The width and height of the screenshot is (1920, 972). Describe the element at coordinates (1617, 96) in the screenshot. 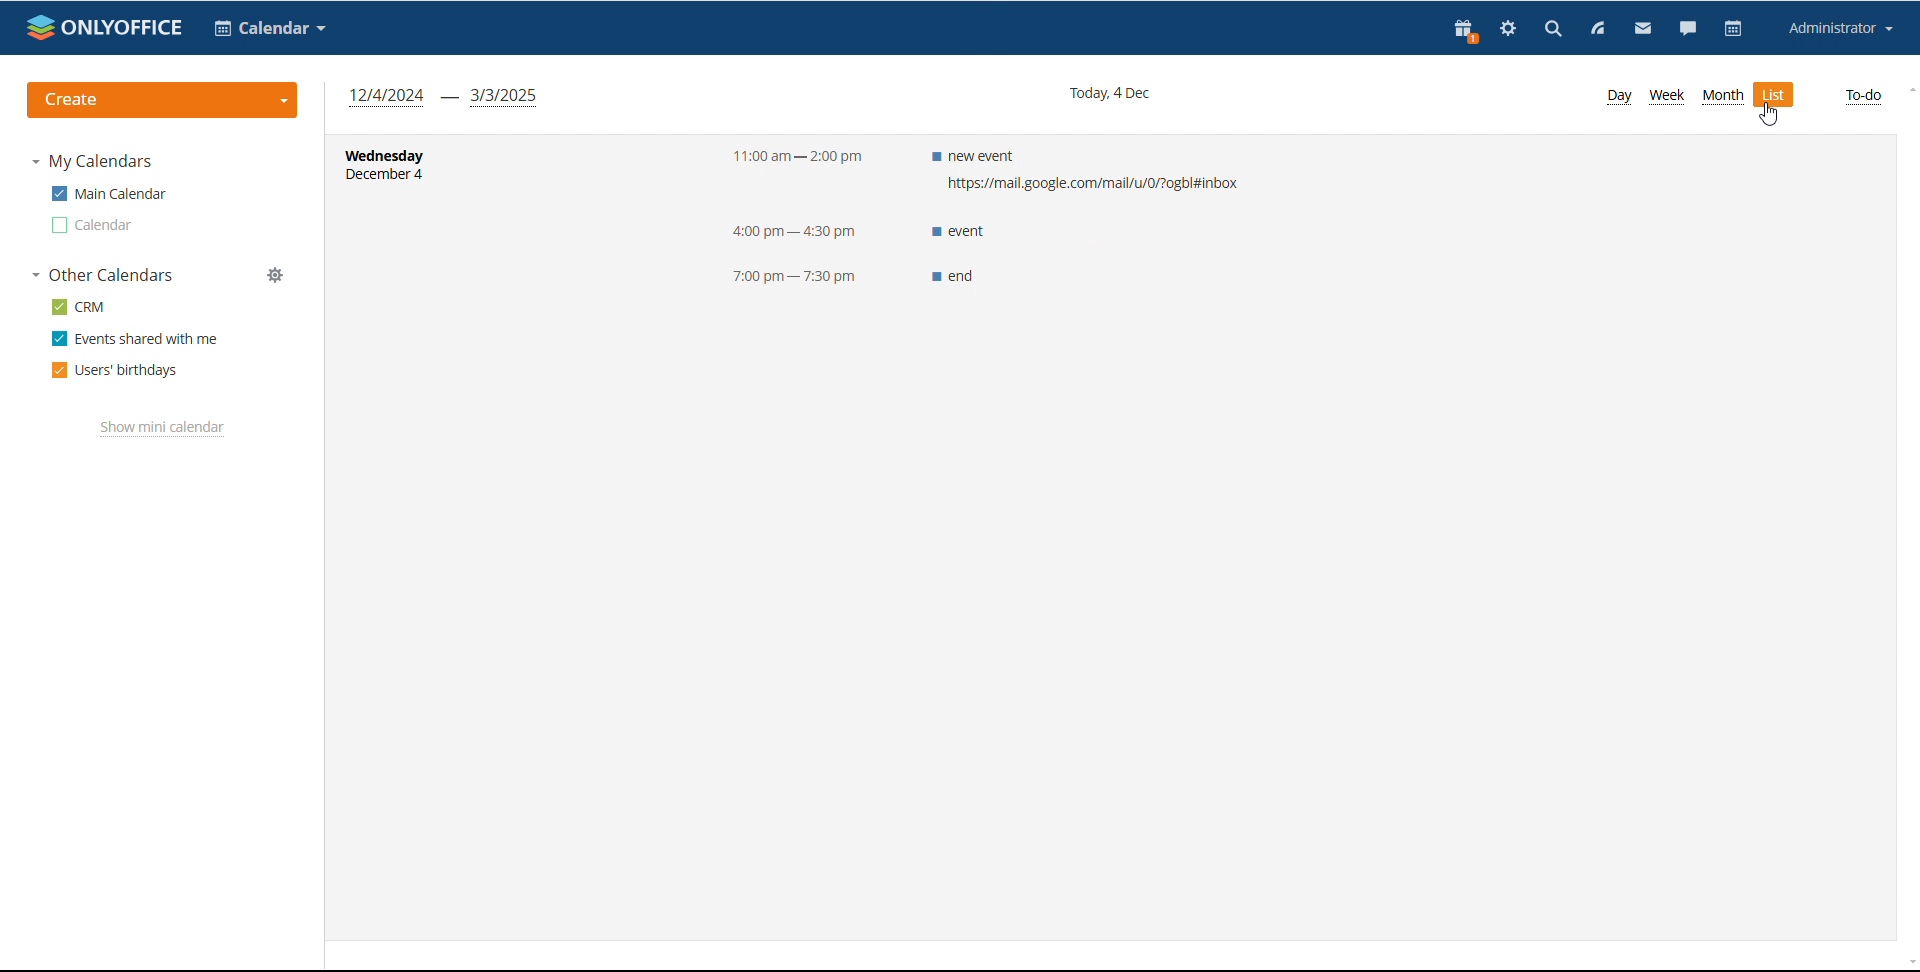

I see `day view` at that location.